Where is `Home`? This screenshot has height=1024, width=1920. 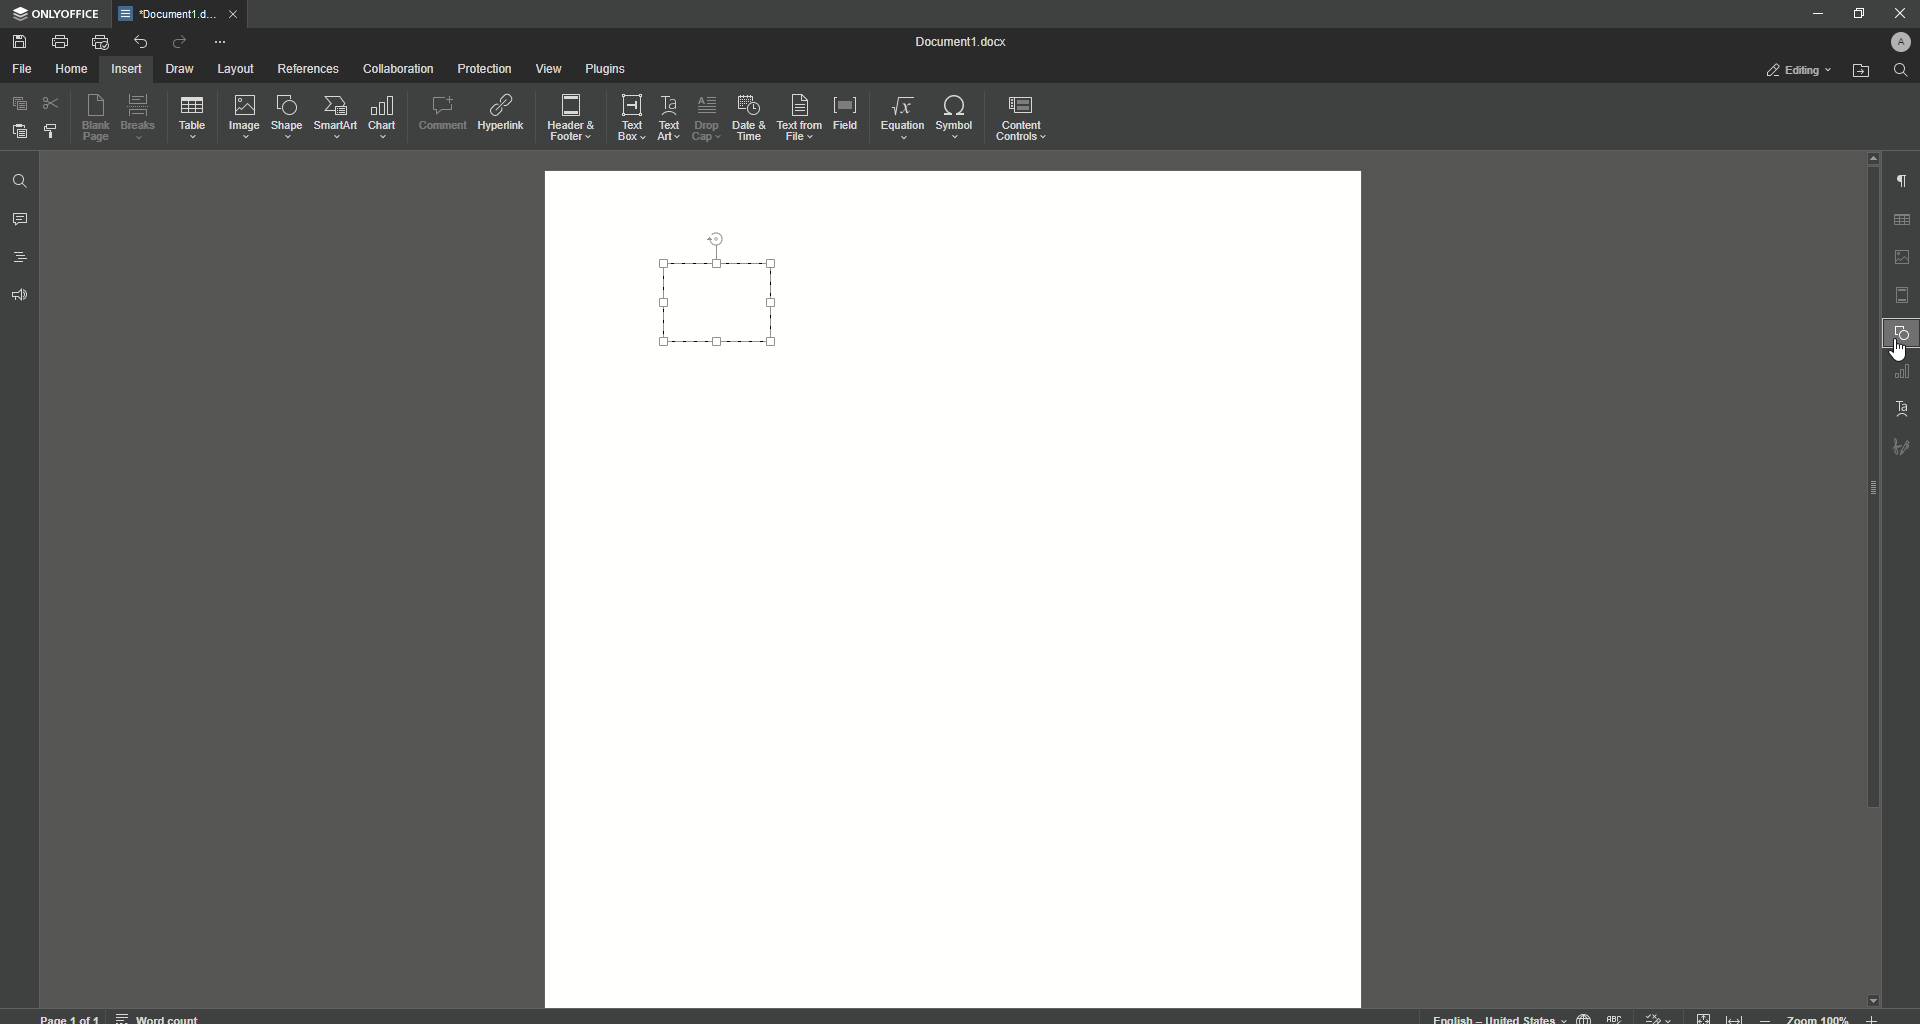
Home is located at coordinates (71, 70).